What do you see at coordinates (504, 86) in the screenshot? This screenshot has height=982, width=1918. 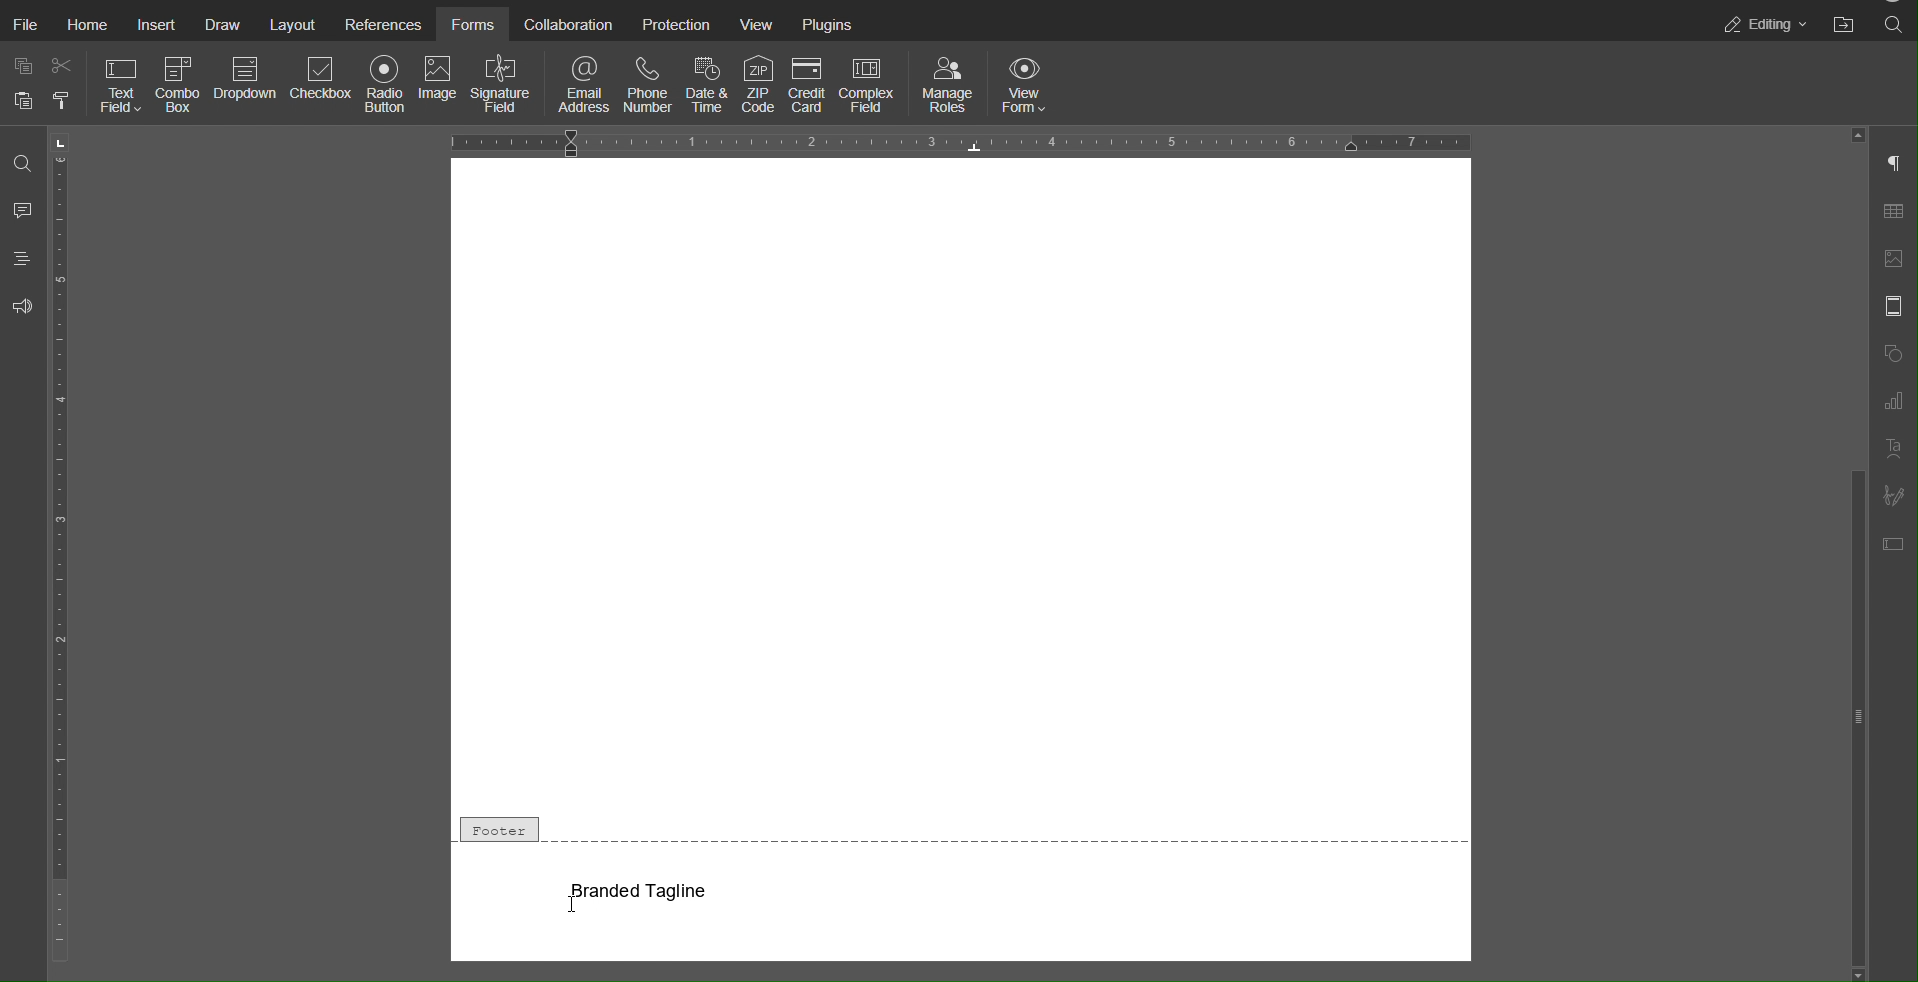 I see `Signature Field` at bounding box center [504, 86].